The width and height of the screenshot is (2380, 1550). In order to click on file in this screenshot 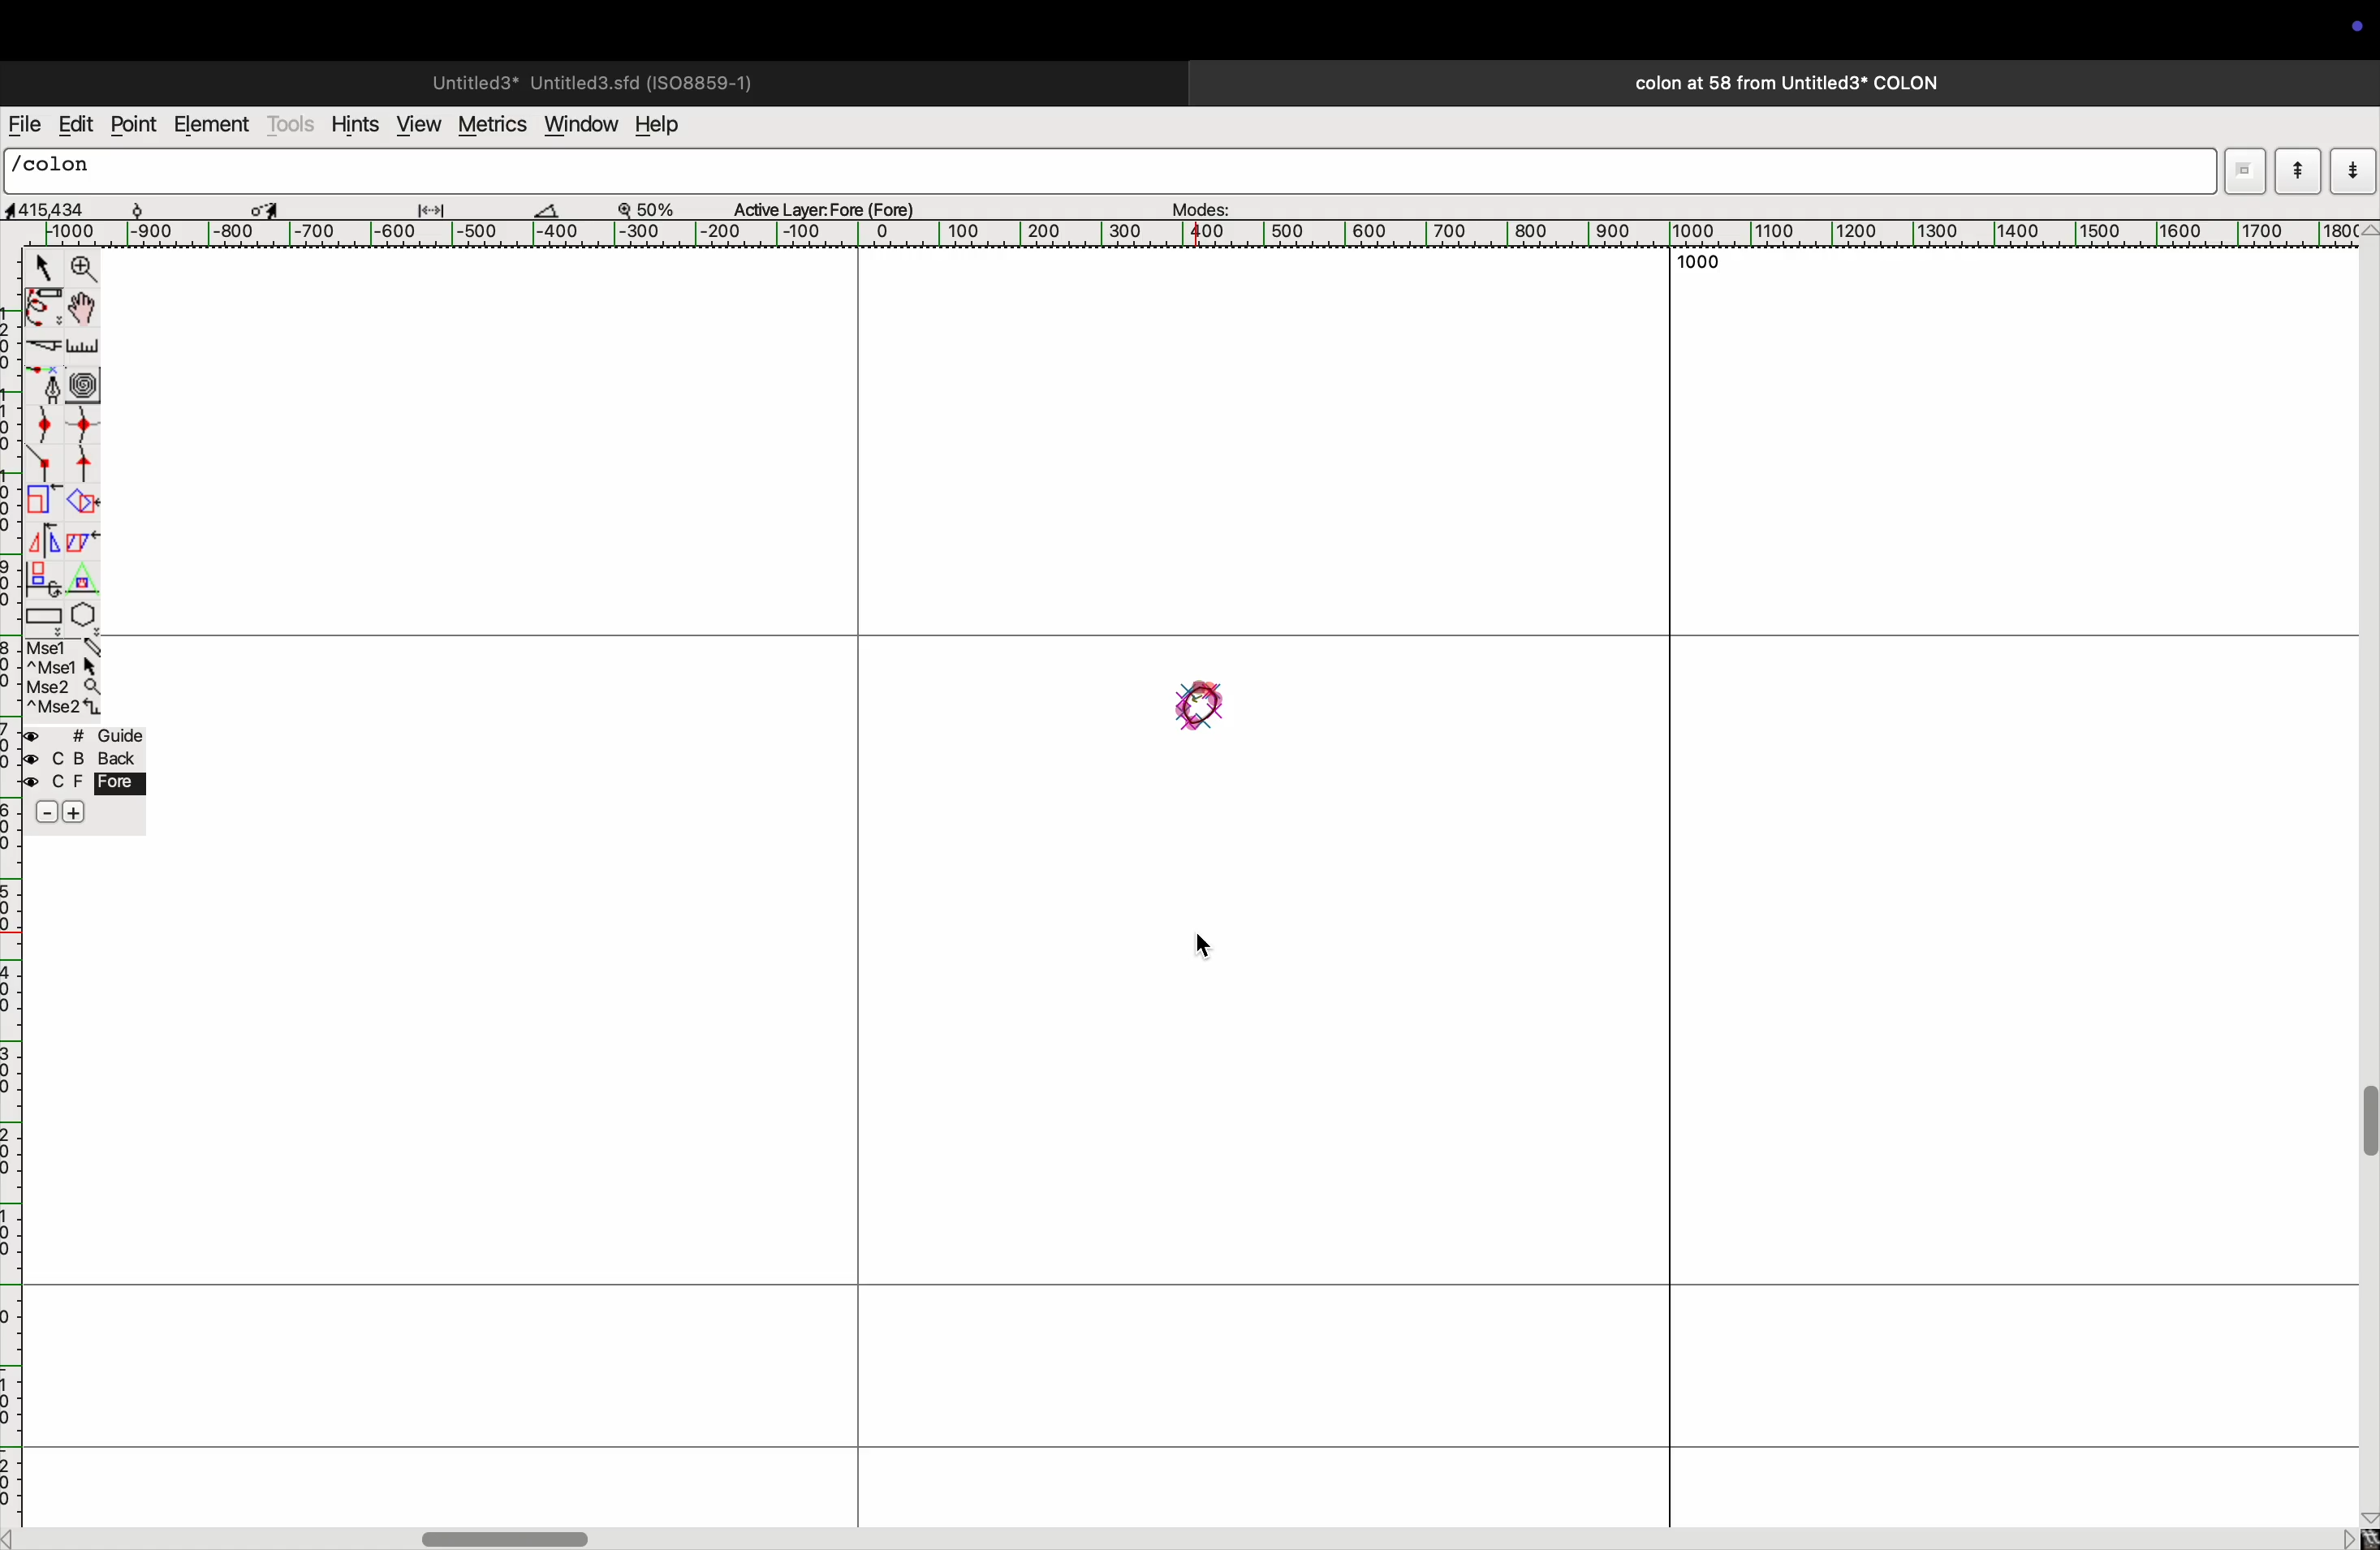, I will do `click(24, 125)`.